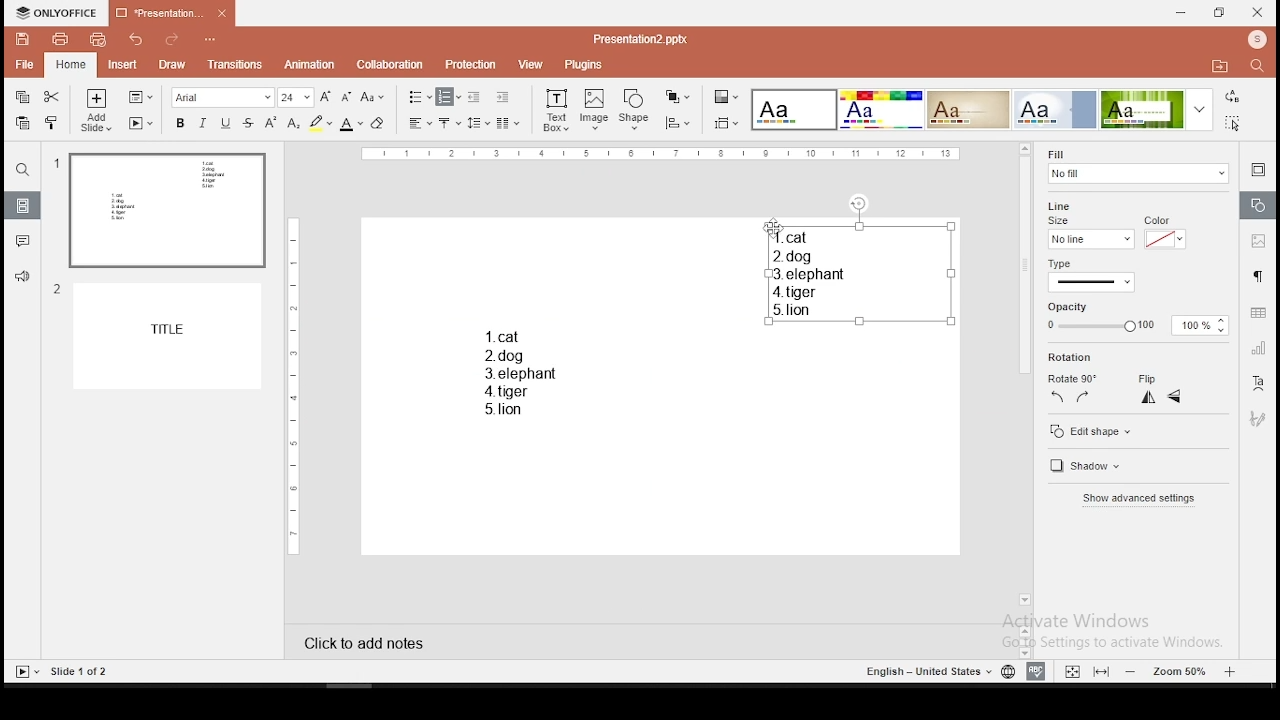  Describe the element at coordinates (508, 122) in the screenshot. I see `columns` at that location.